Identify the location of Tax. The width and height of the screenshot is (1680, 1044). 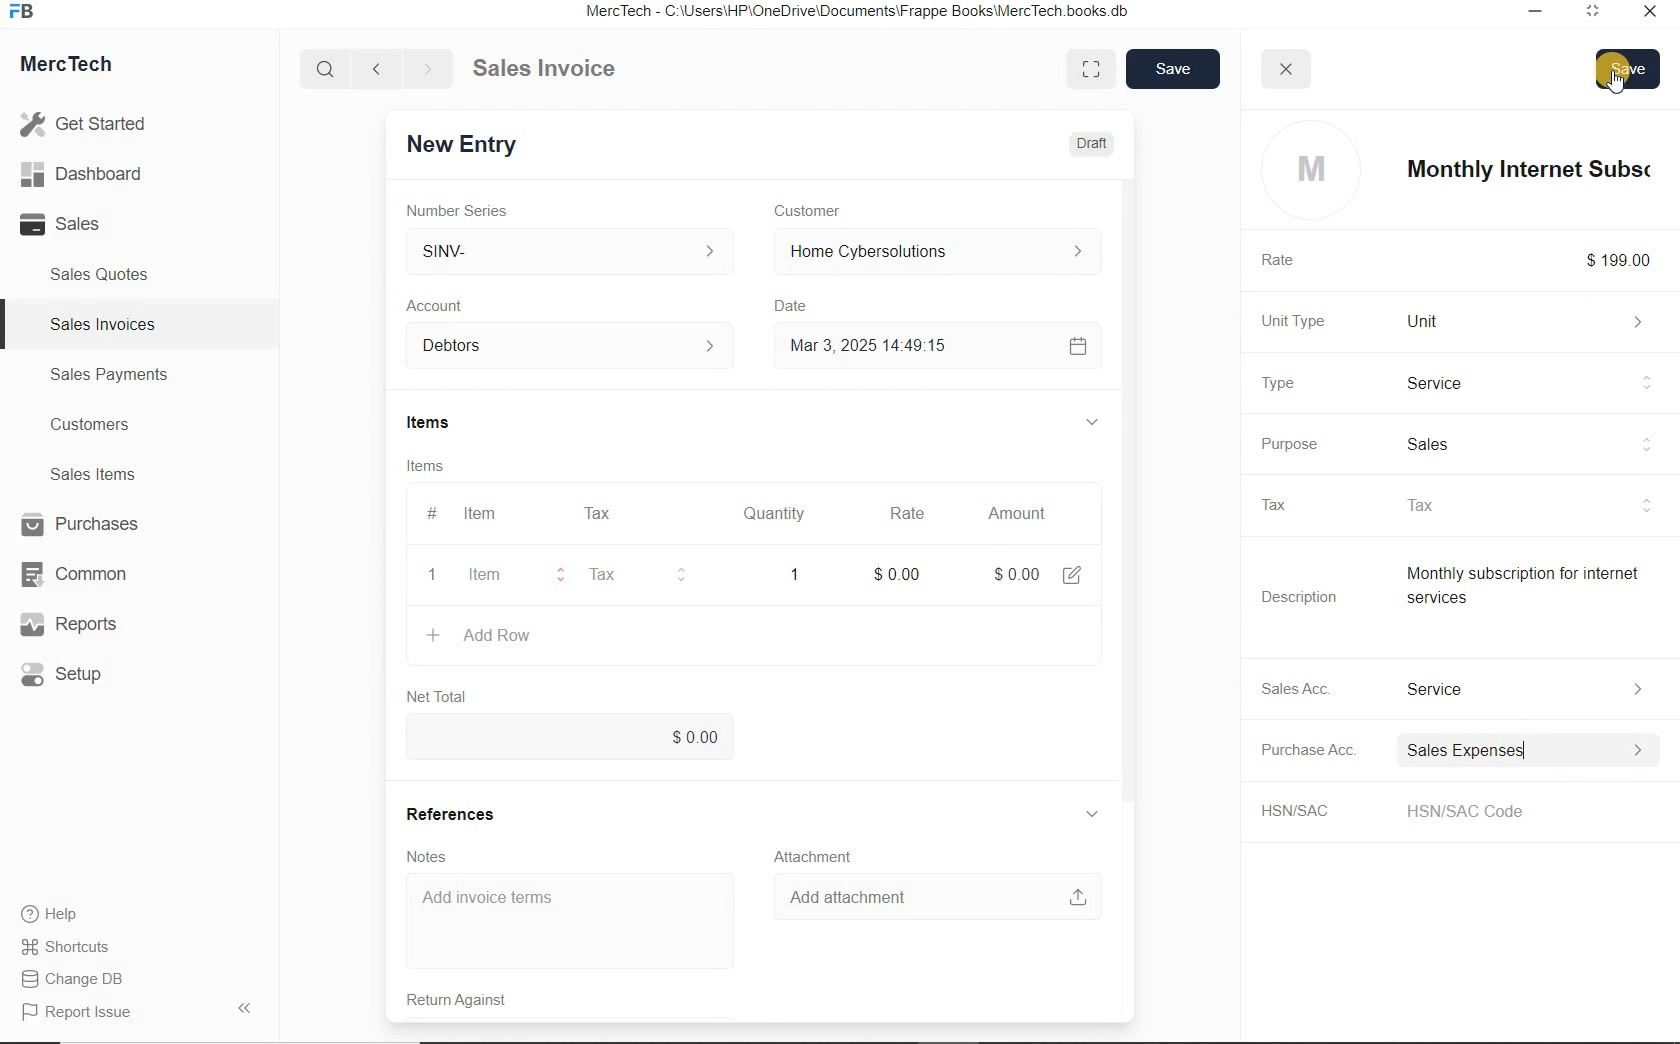
(597, 513).